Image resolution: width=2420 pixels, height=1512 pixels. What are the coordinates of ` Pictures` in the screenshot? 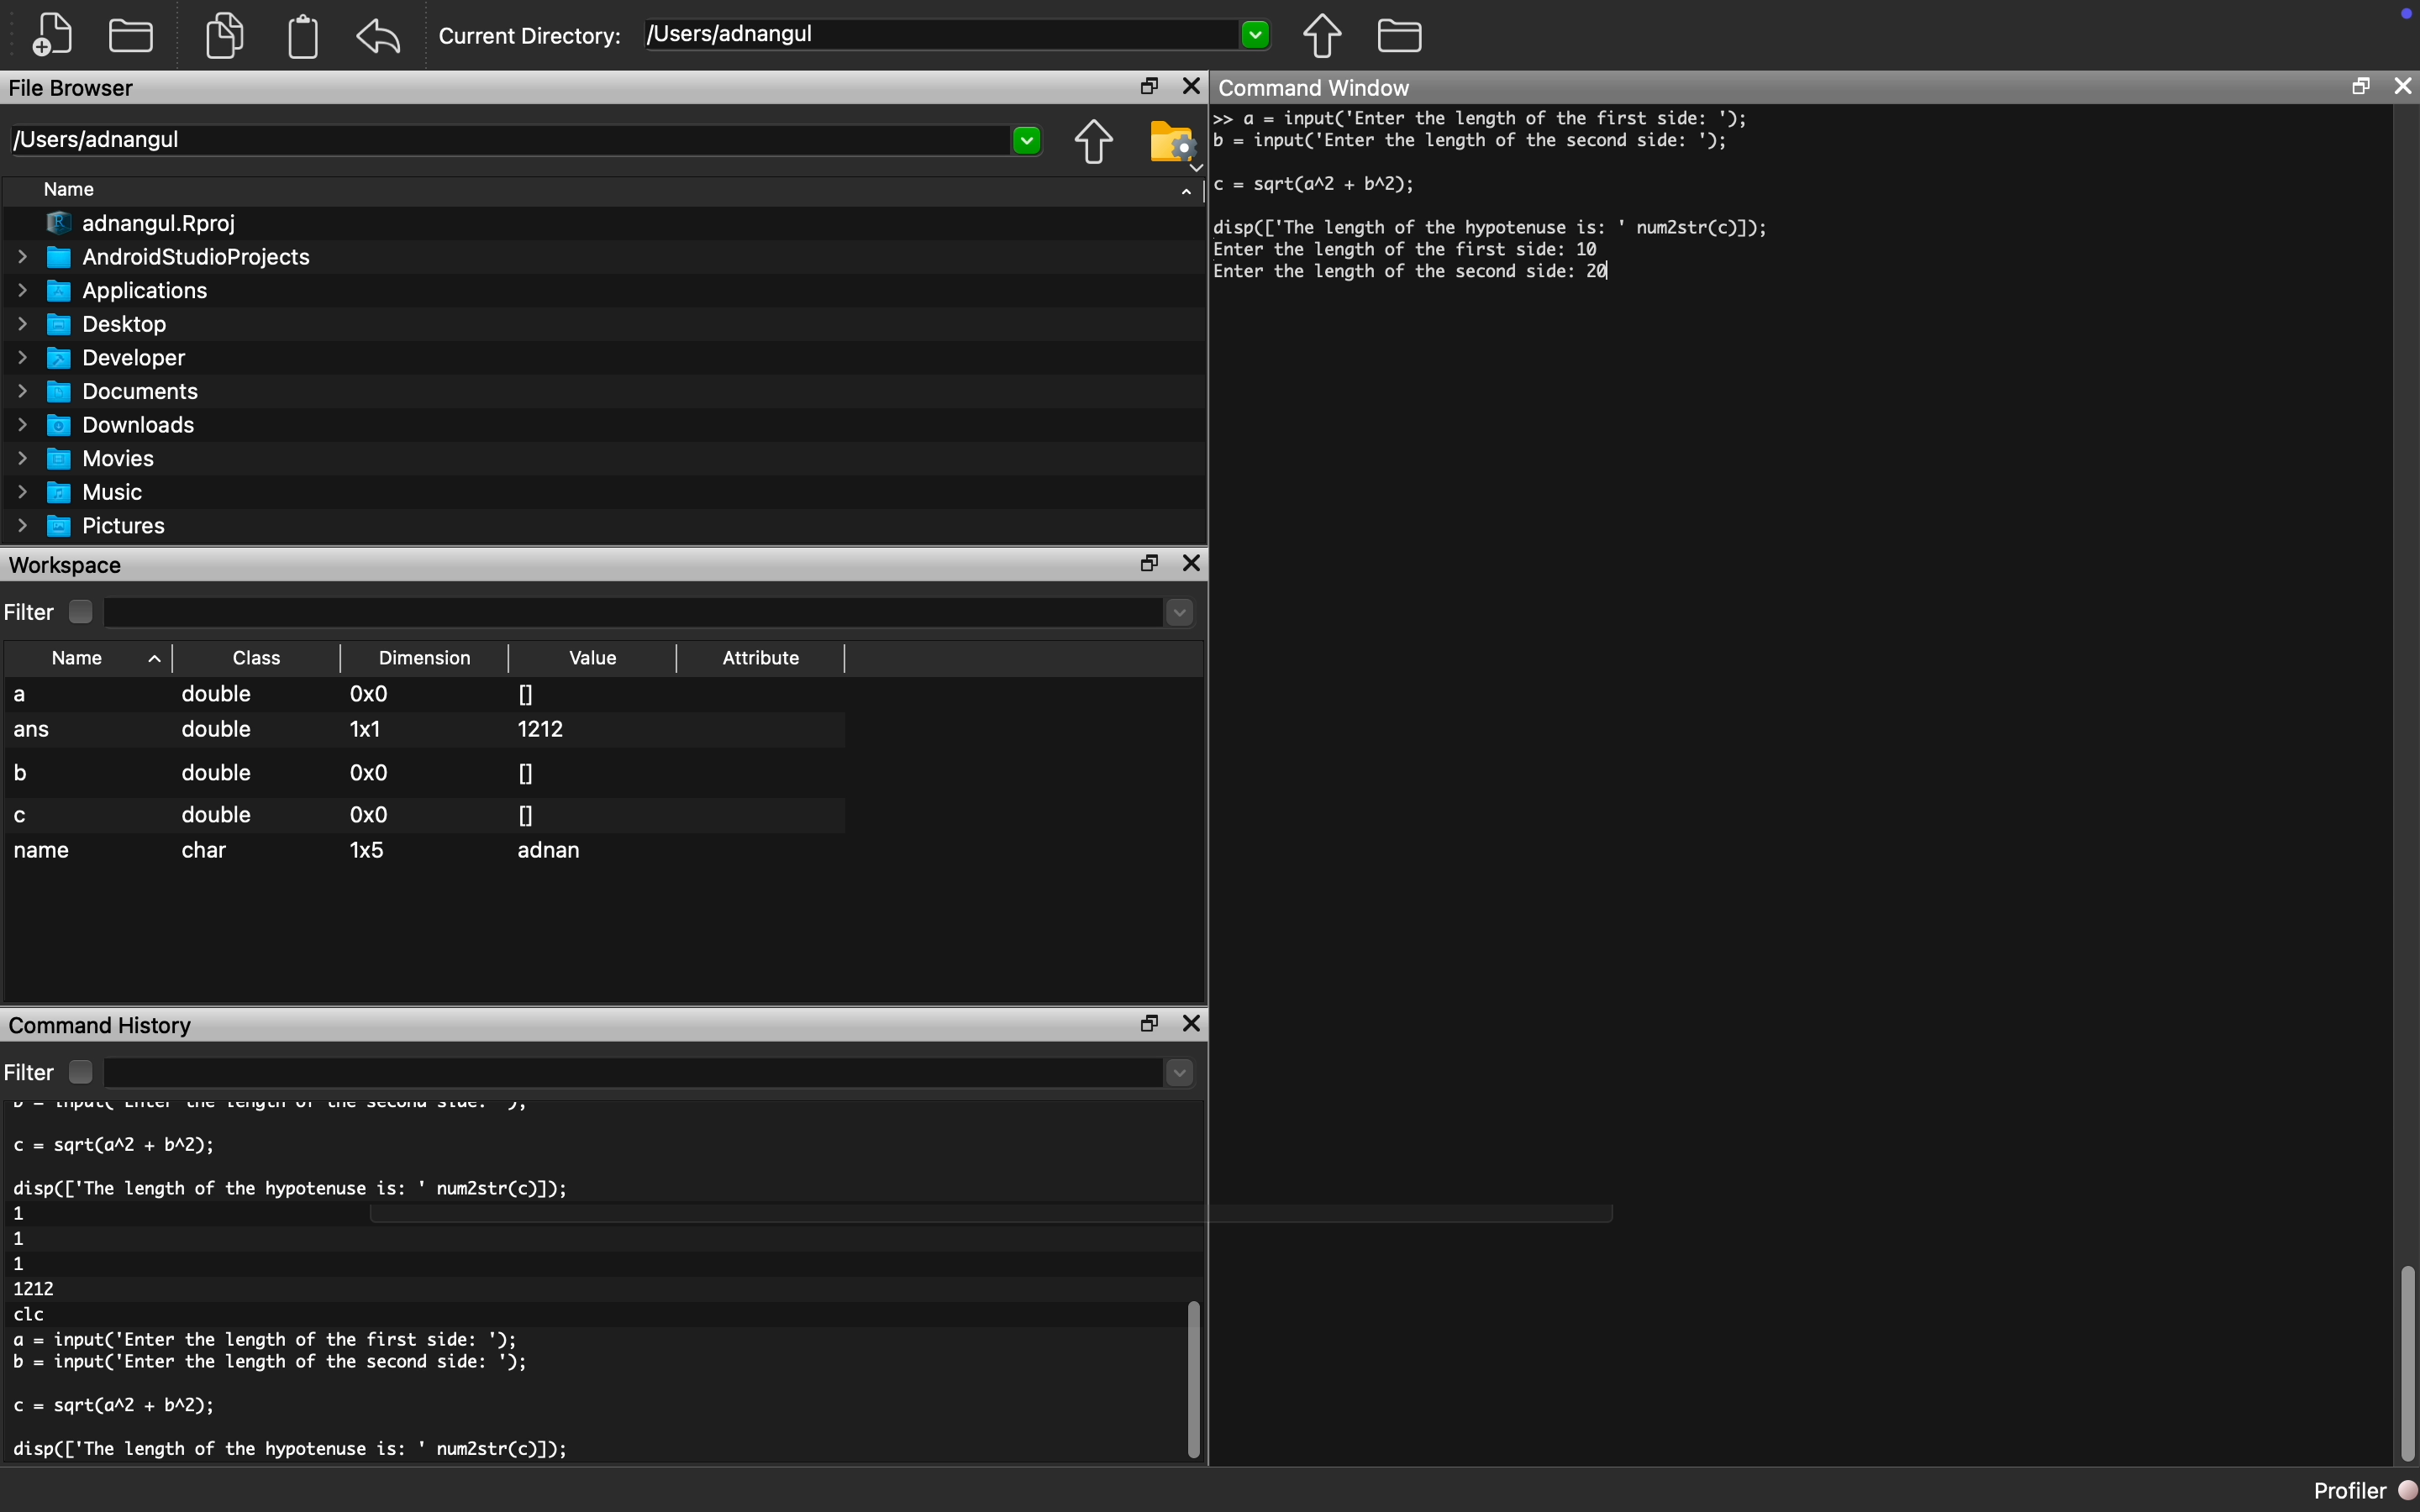 It's located at (99, 526).